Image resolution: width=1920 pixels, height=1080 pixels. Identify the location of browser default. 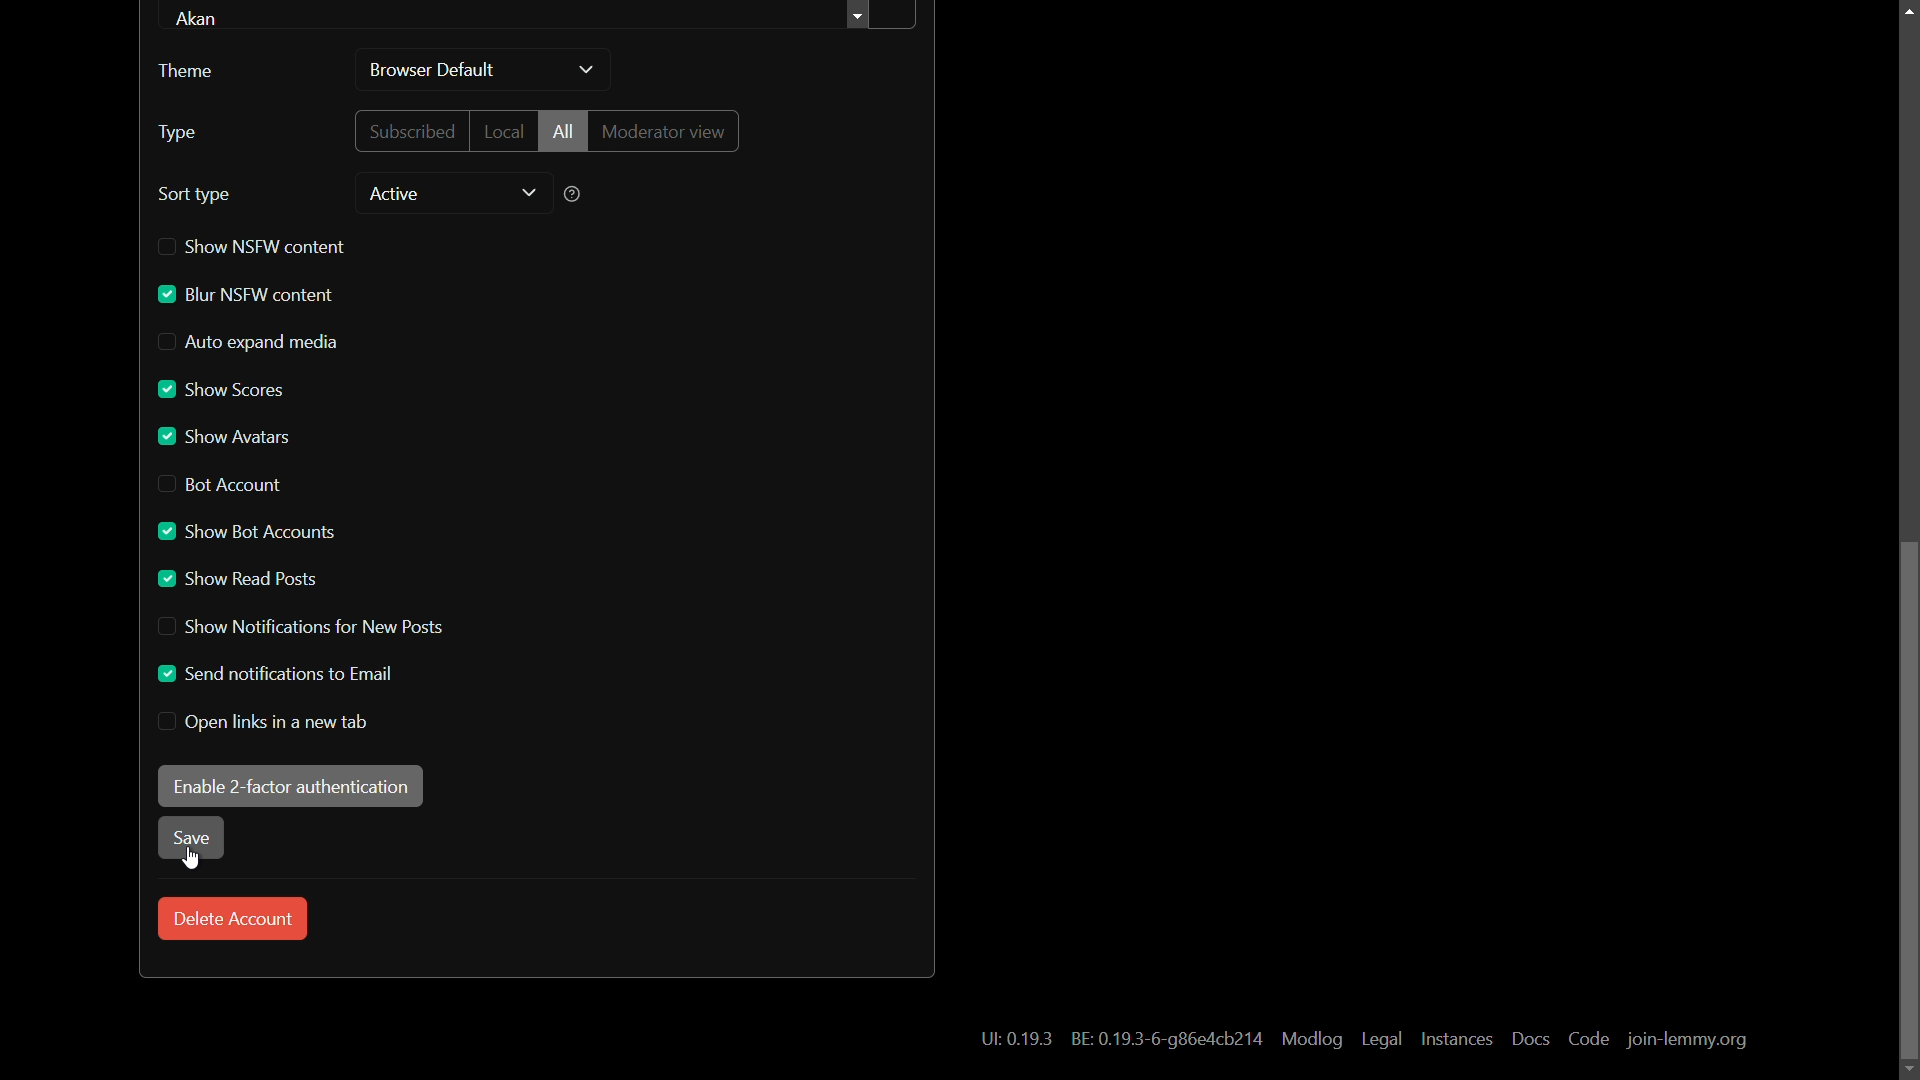
(434, 72).